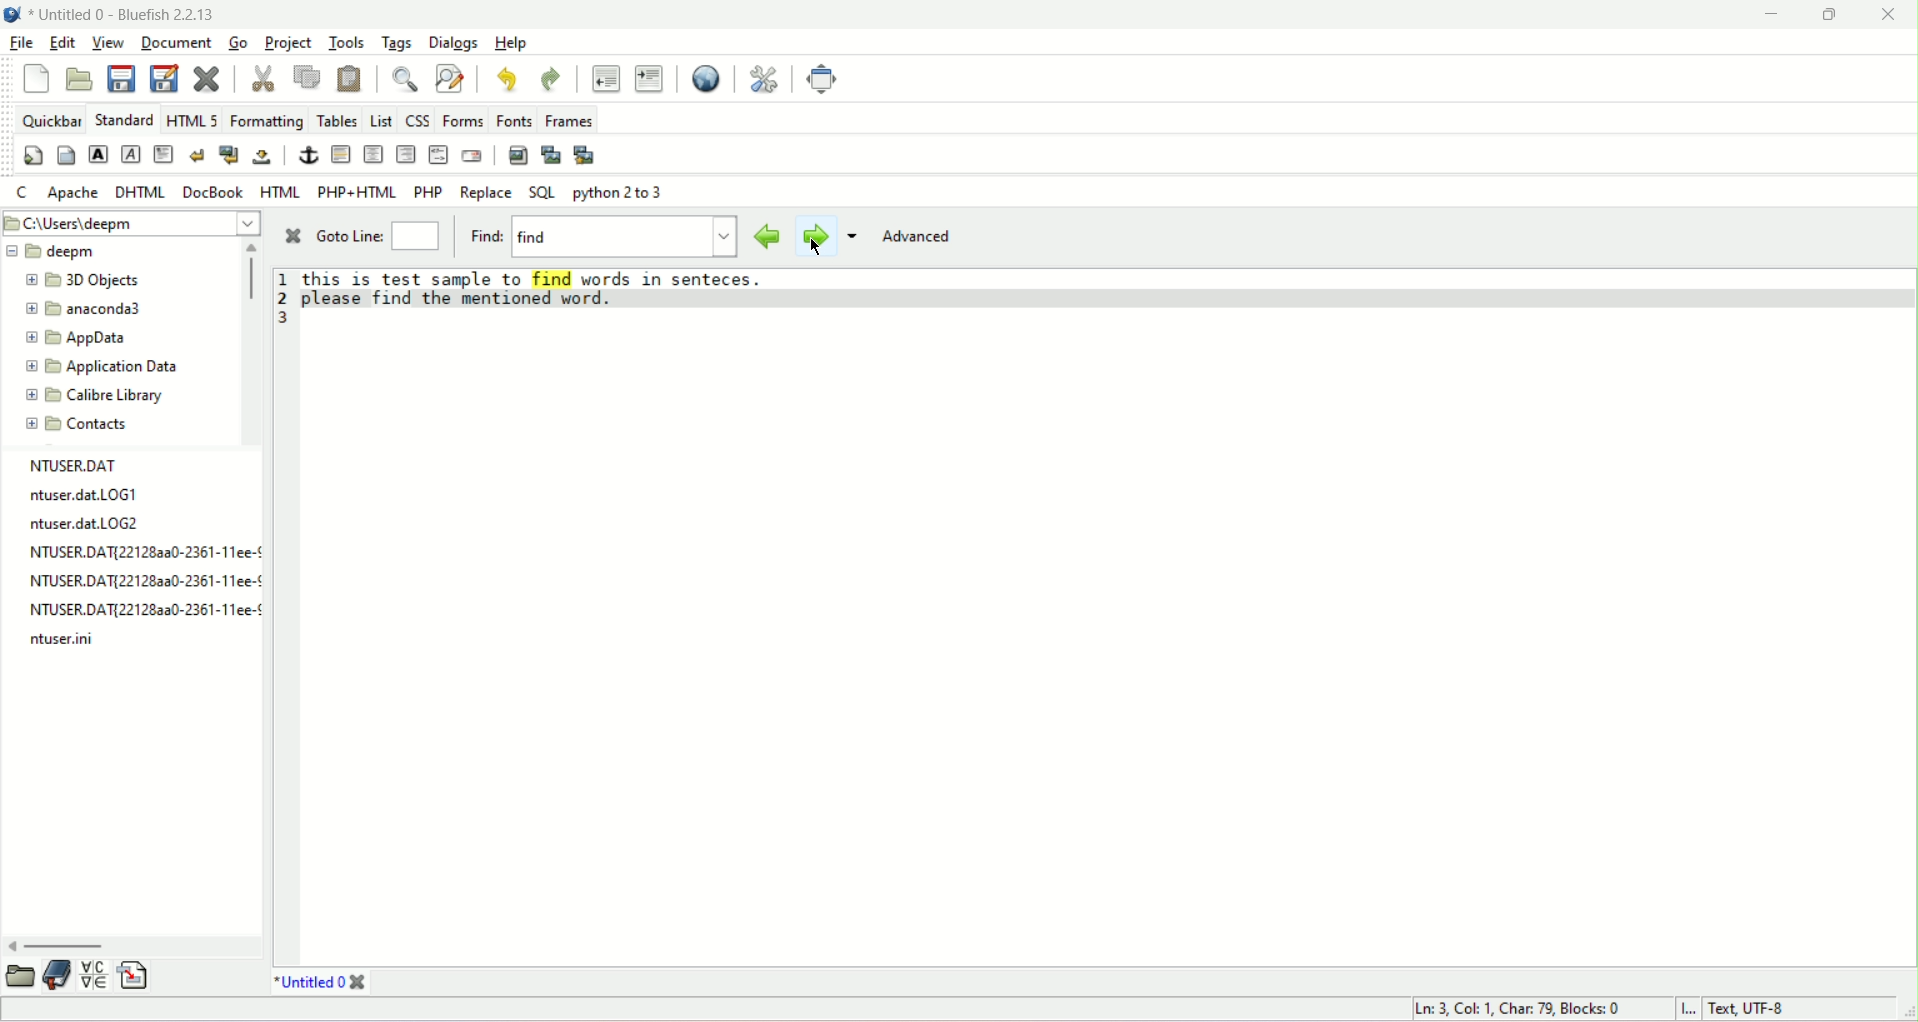  What do you see at coordinates (569, 120) in the screenshot?
I see `frames` at bounding box center [569, 120].